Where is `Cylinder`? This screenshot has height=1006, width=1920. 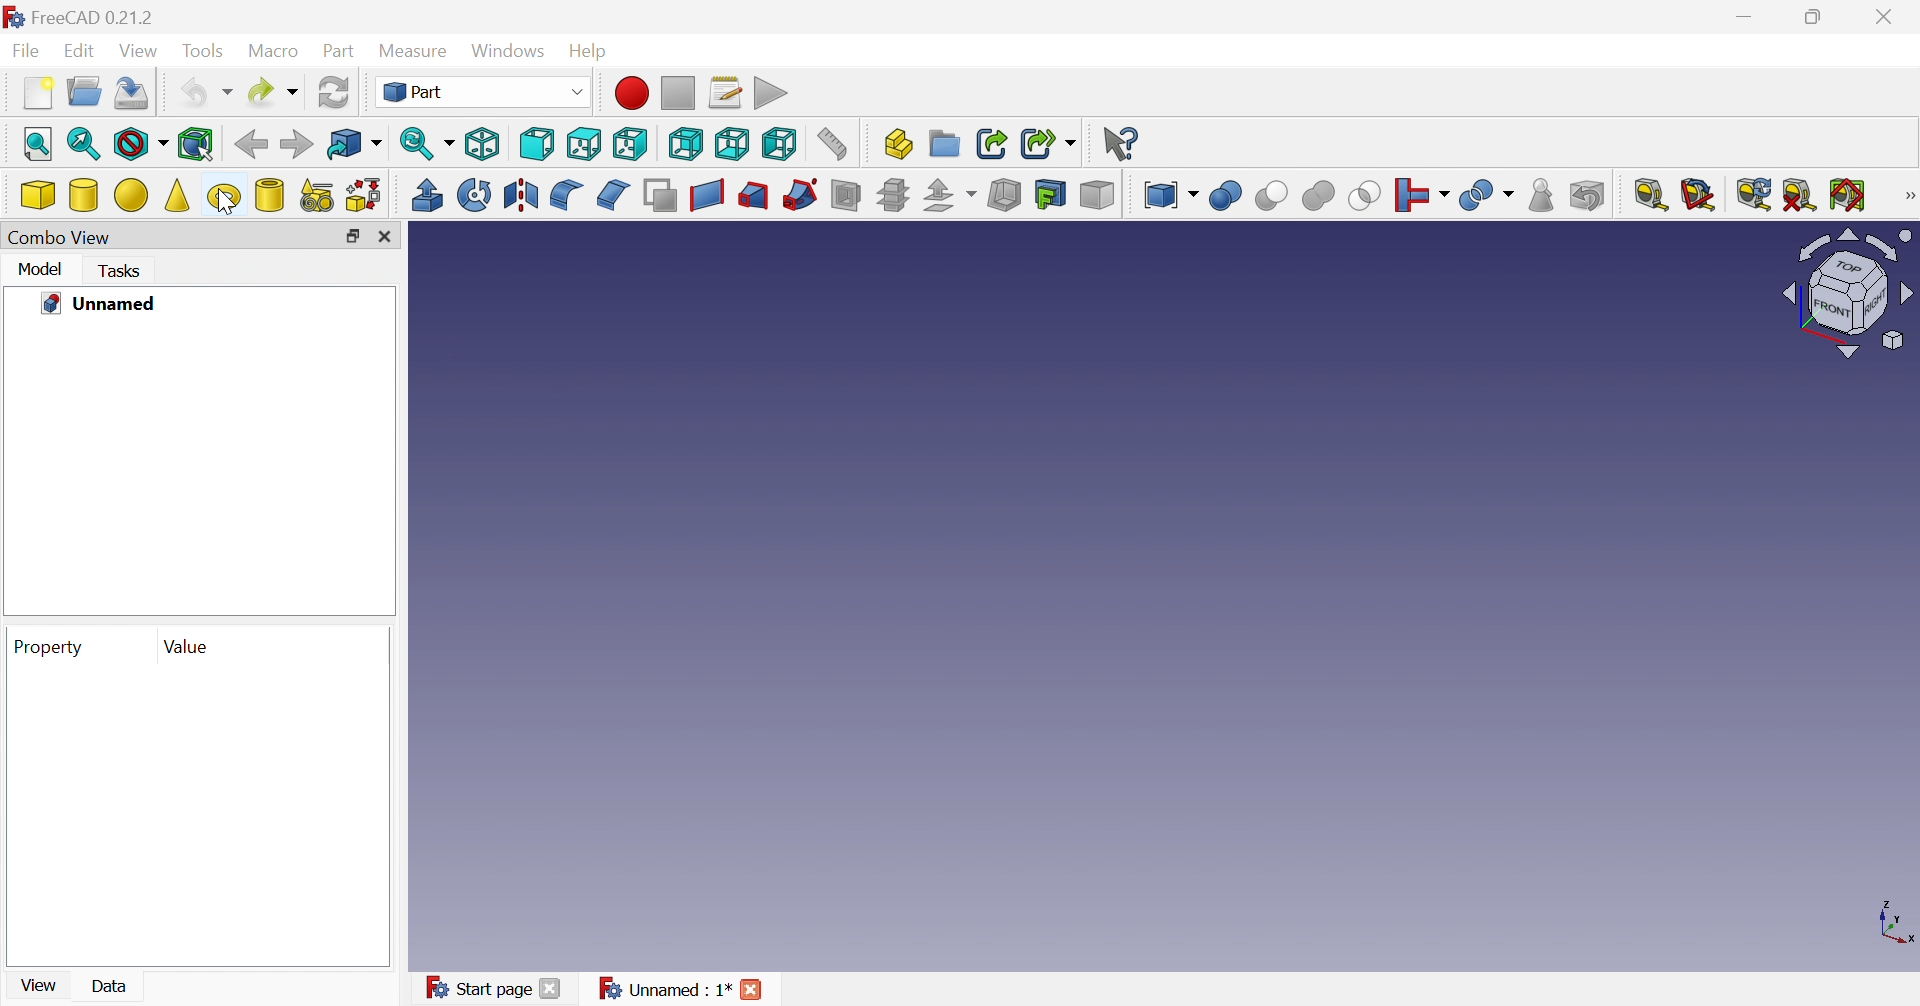 Cylinder is located at coordinates (84, 196).